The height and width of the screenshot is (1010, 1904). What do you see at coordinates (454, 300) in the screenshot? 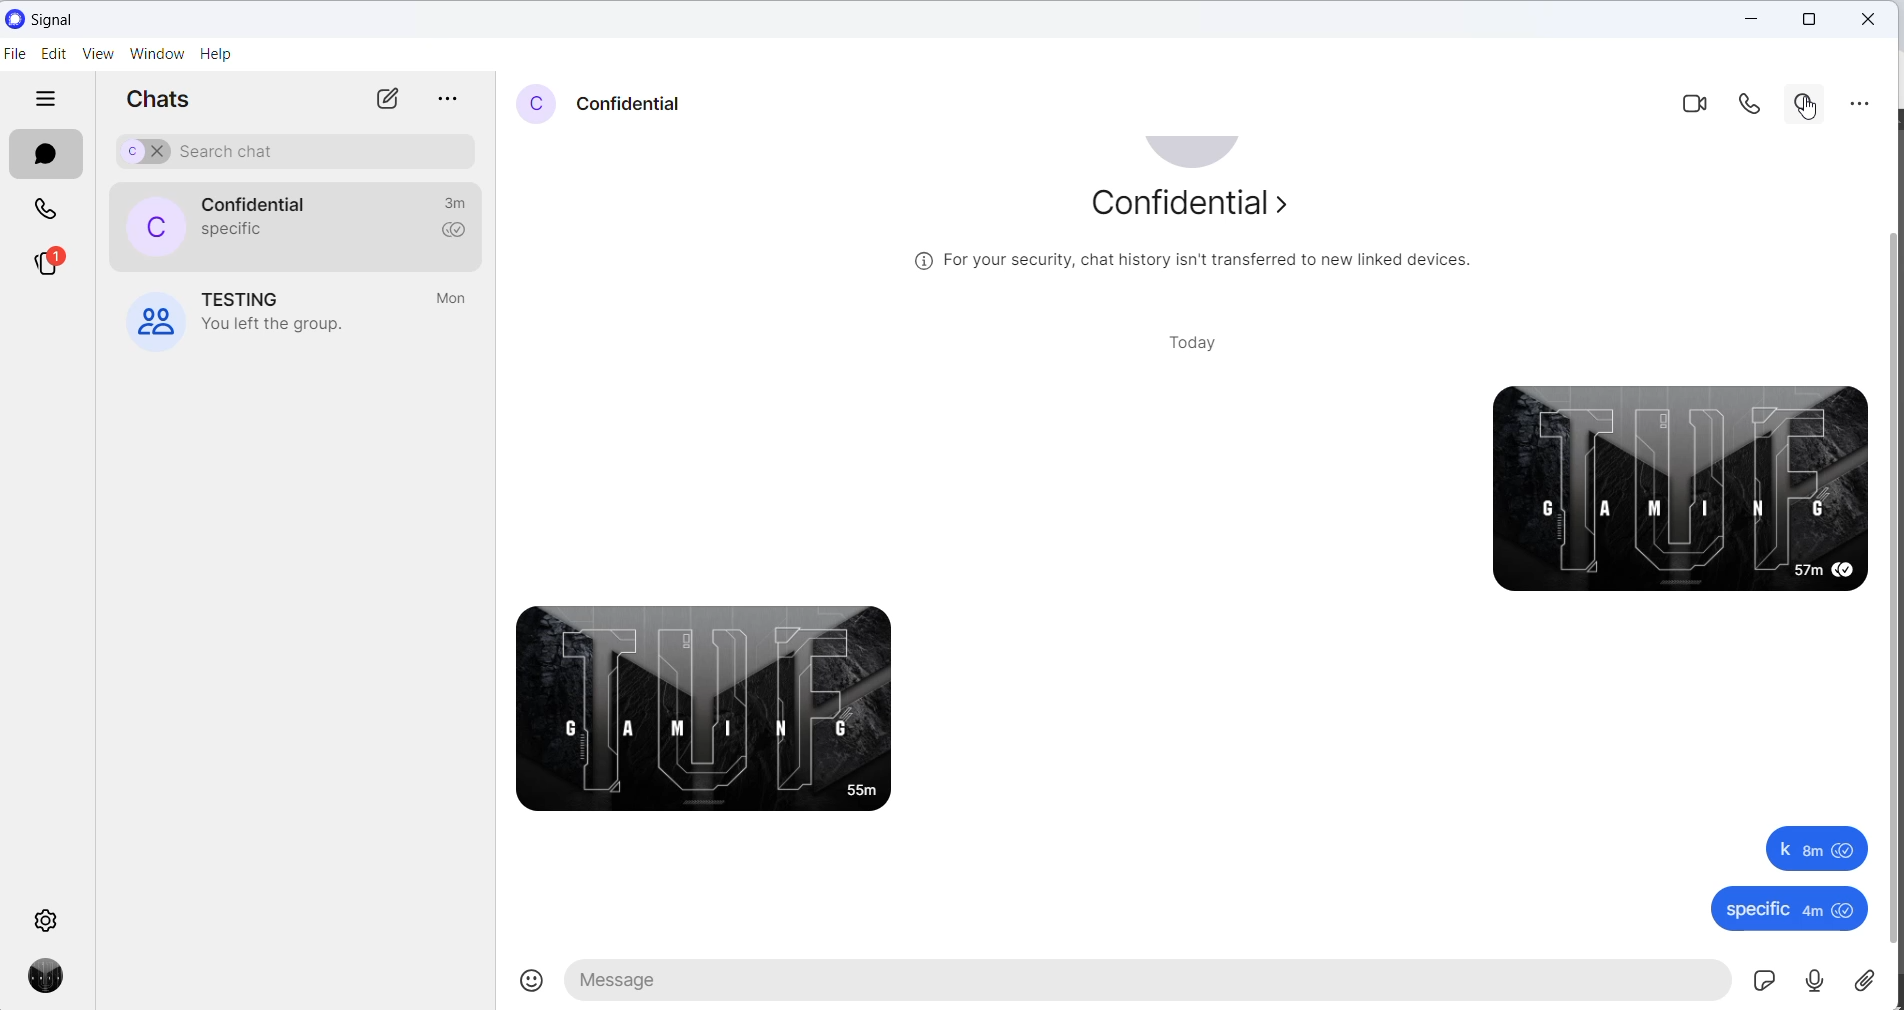
I see `last active` at bounding box center [454, 300].